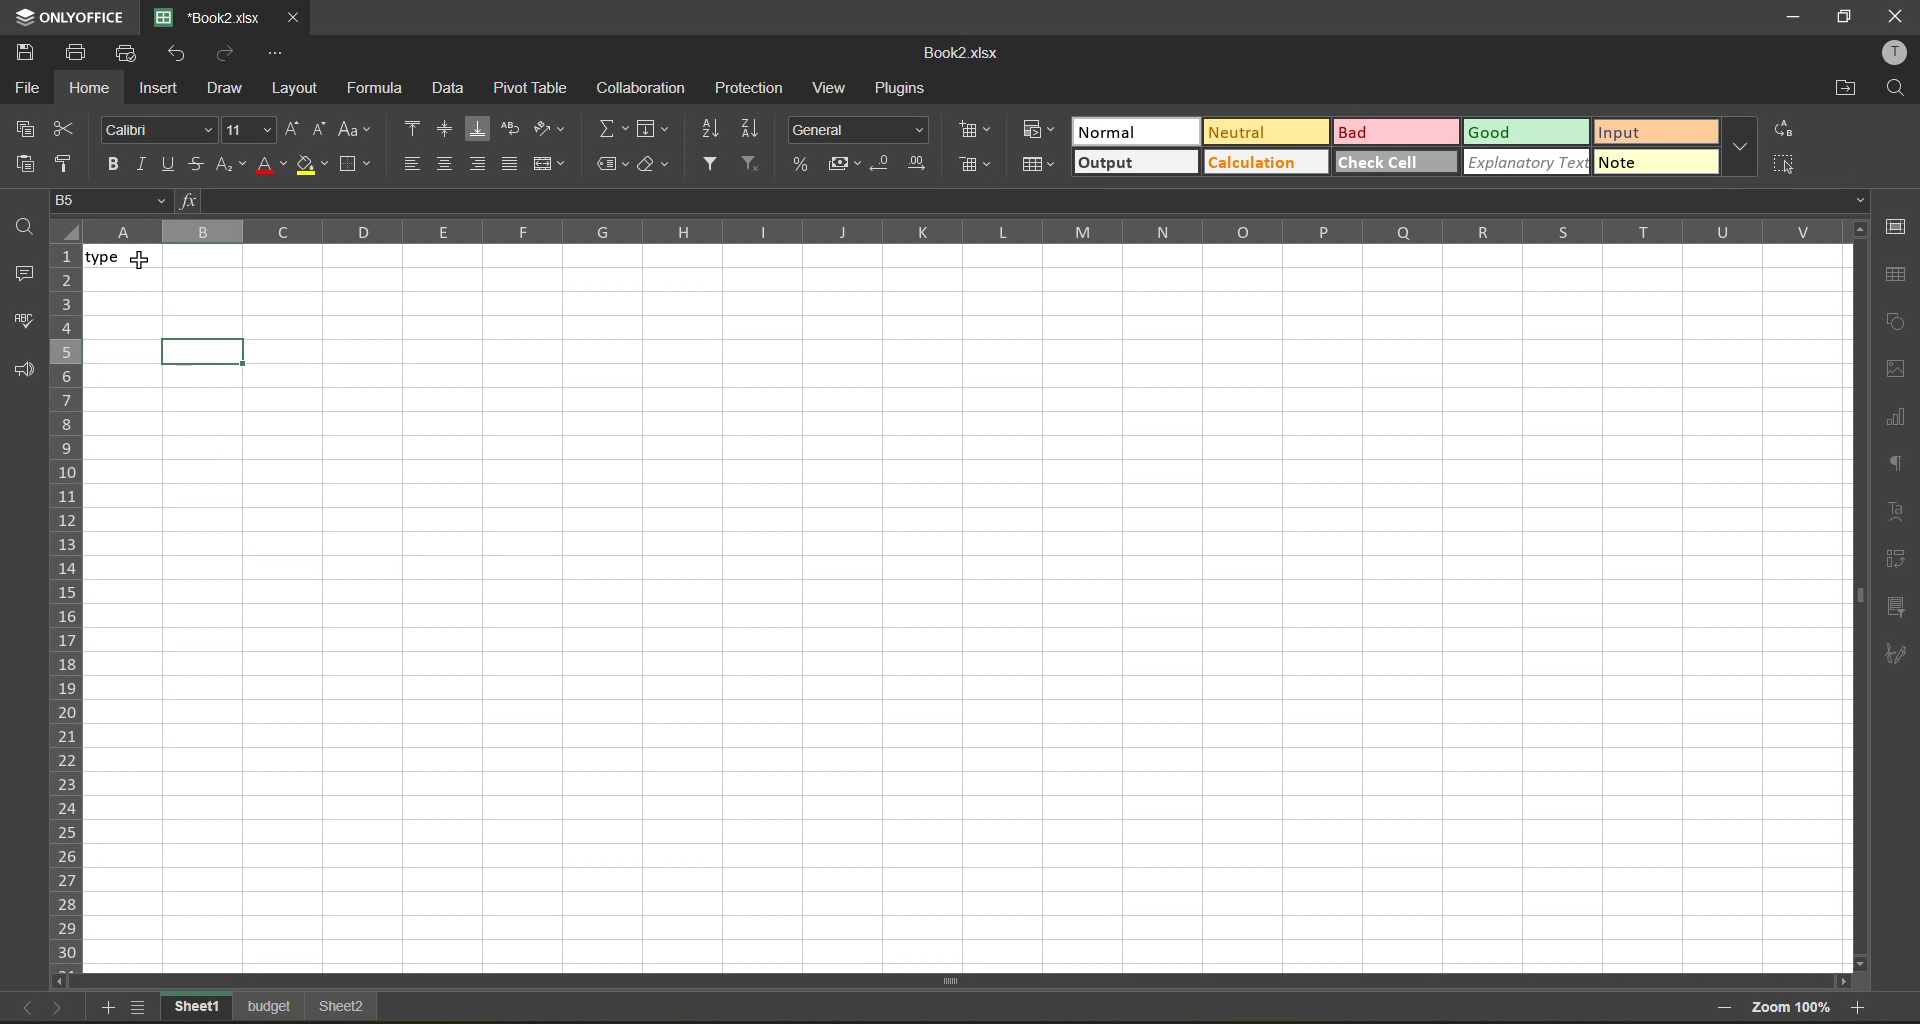 This screenshot has height=1024, width=1920. I want to click on type, so click(135, 257).